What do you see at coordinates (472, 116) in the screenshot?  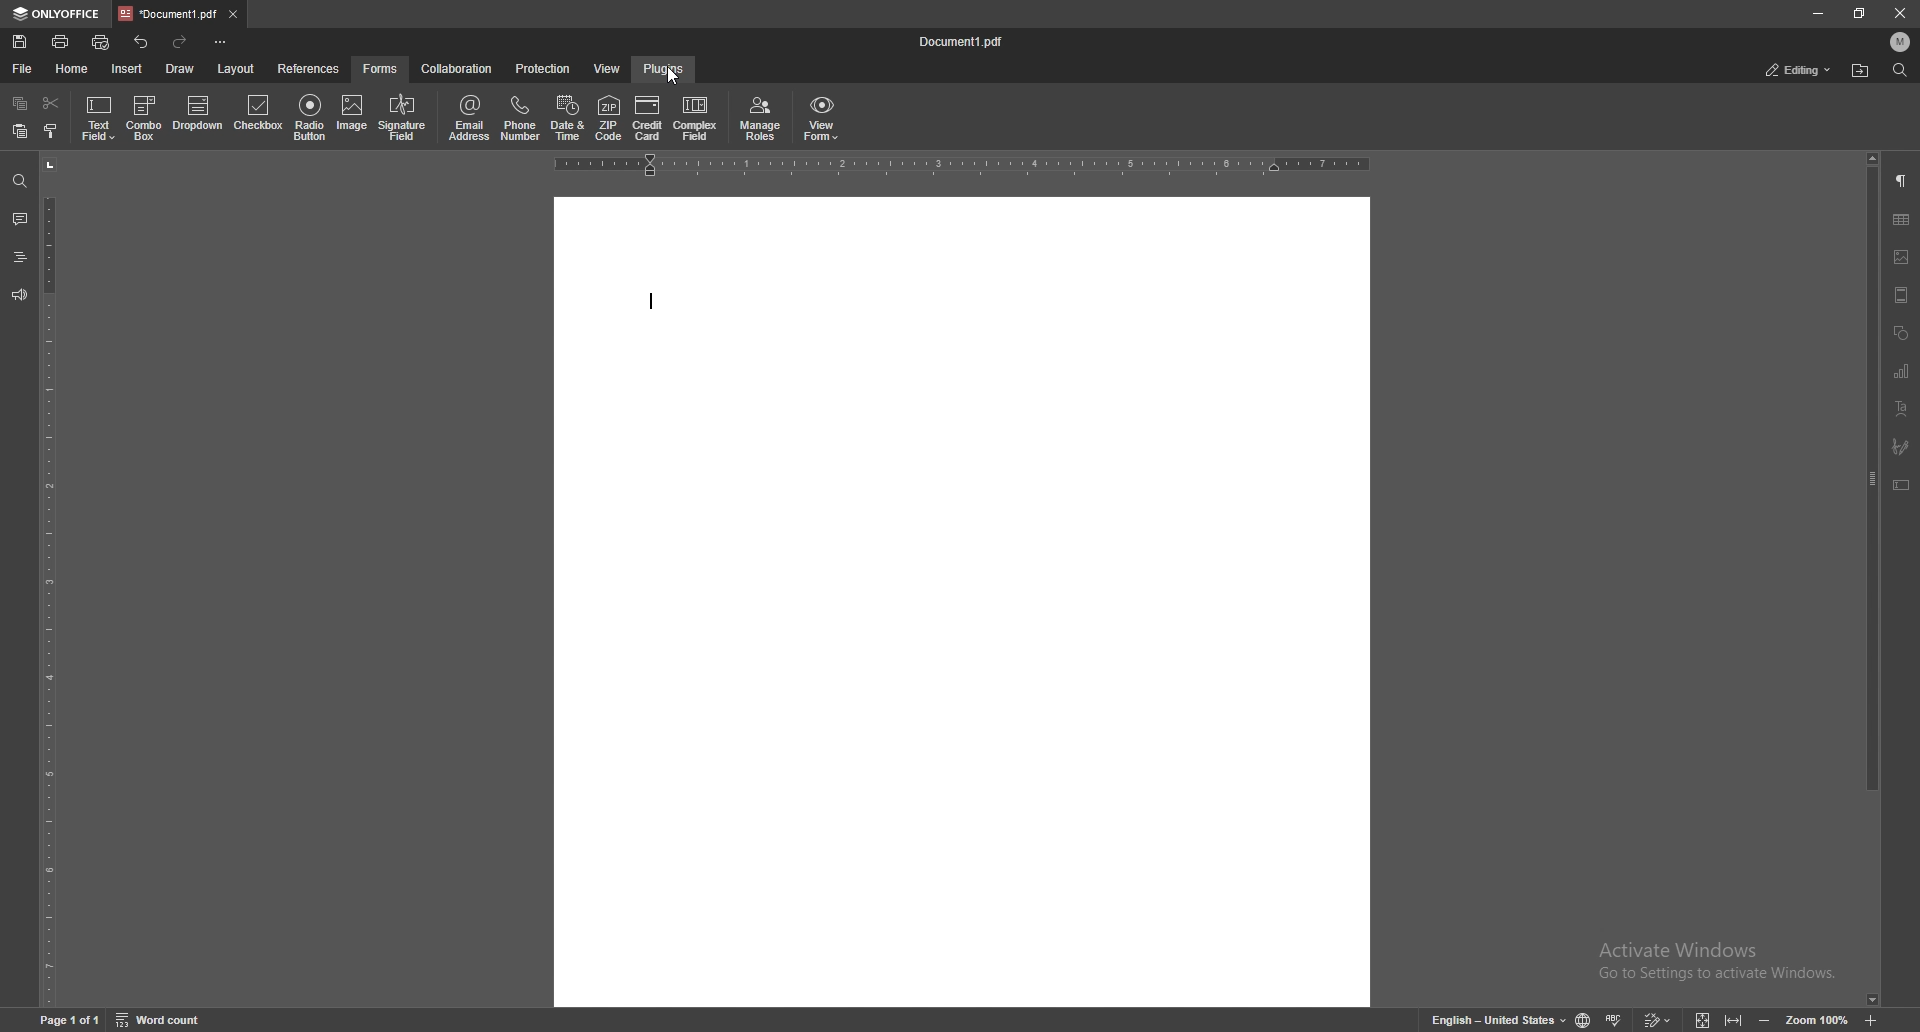 I see `email address` at bounding box center [472, 116].